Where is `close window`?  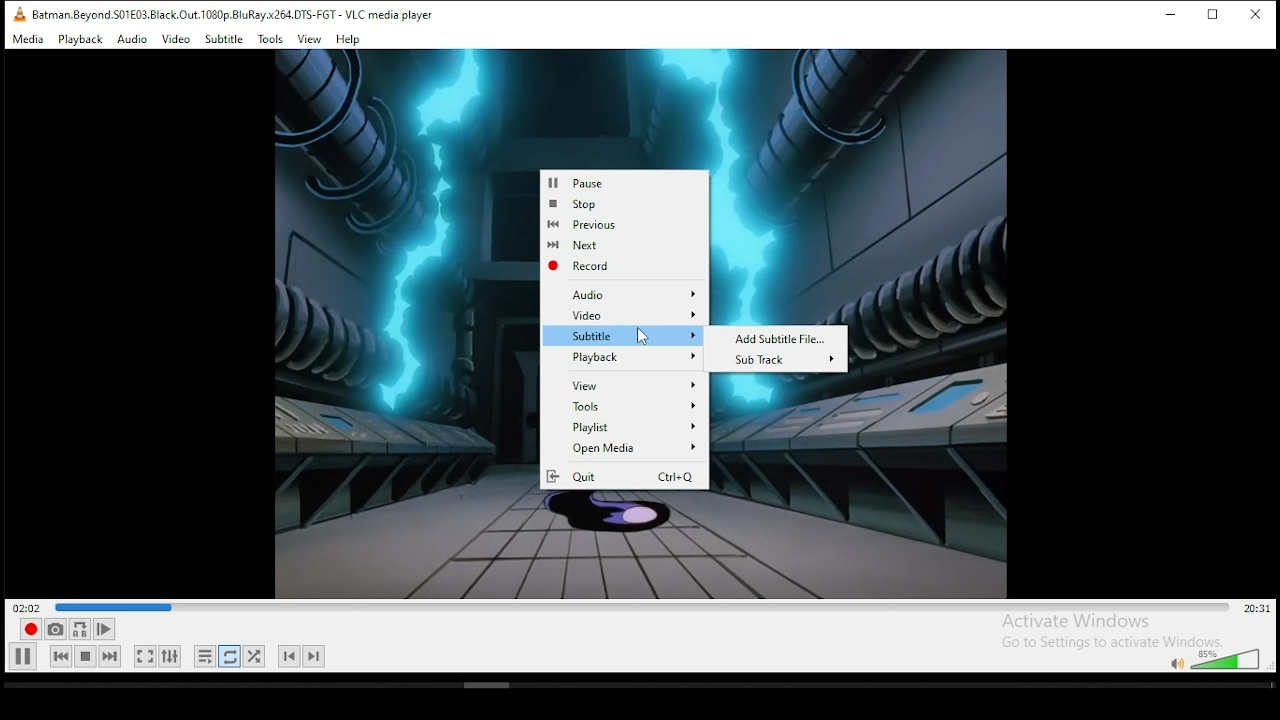 close window is located at coordinates (1256, 13).